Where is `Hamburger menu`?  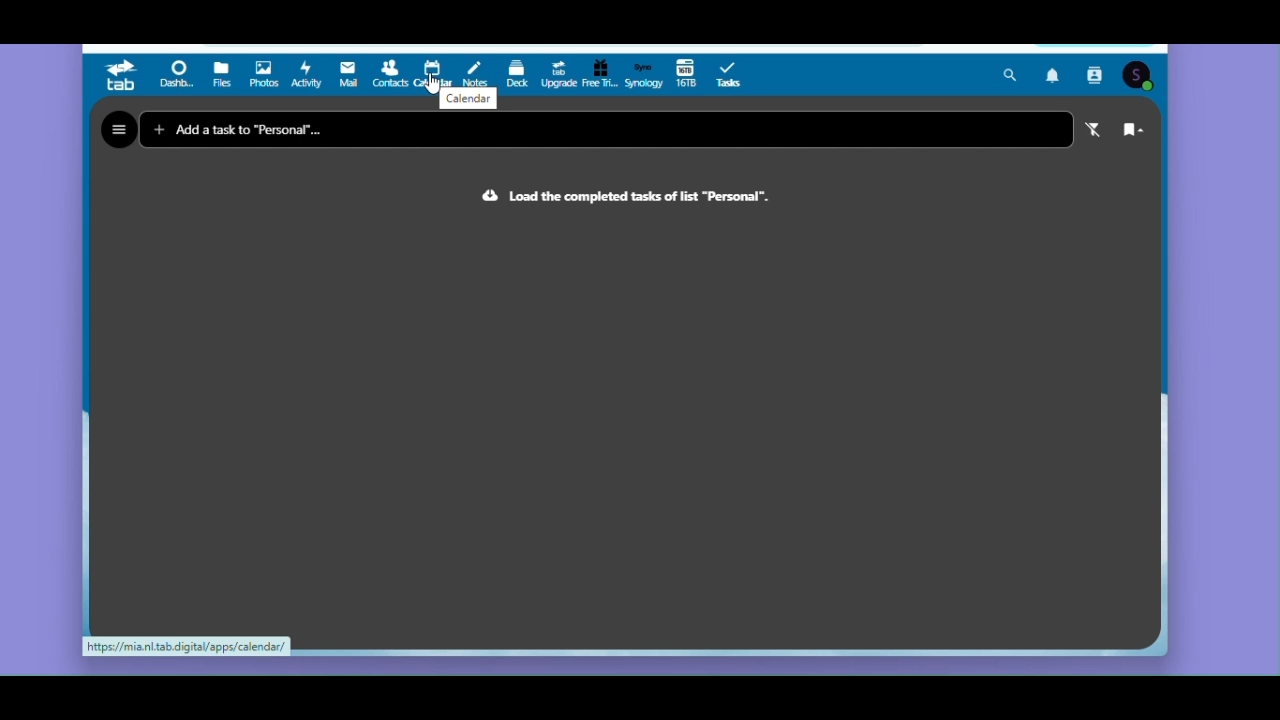 Hamburger menu is located at coordinates (118, 130).